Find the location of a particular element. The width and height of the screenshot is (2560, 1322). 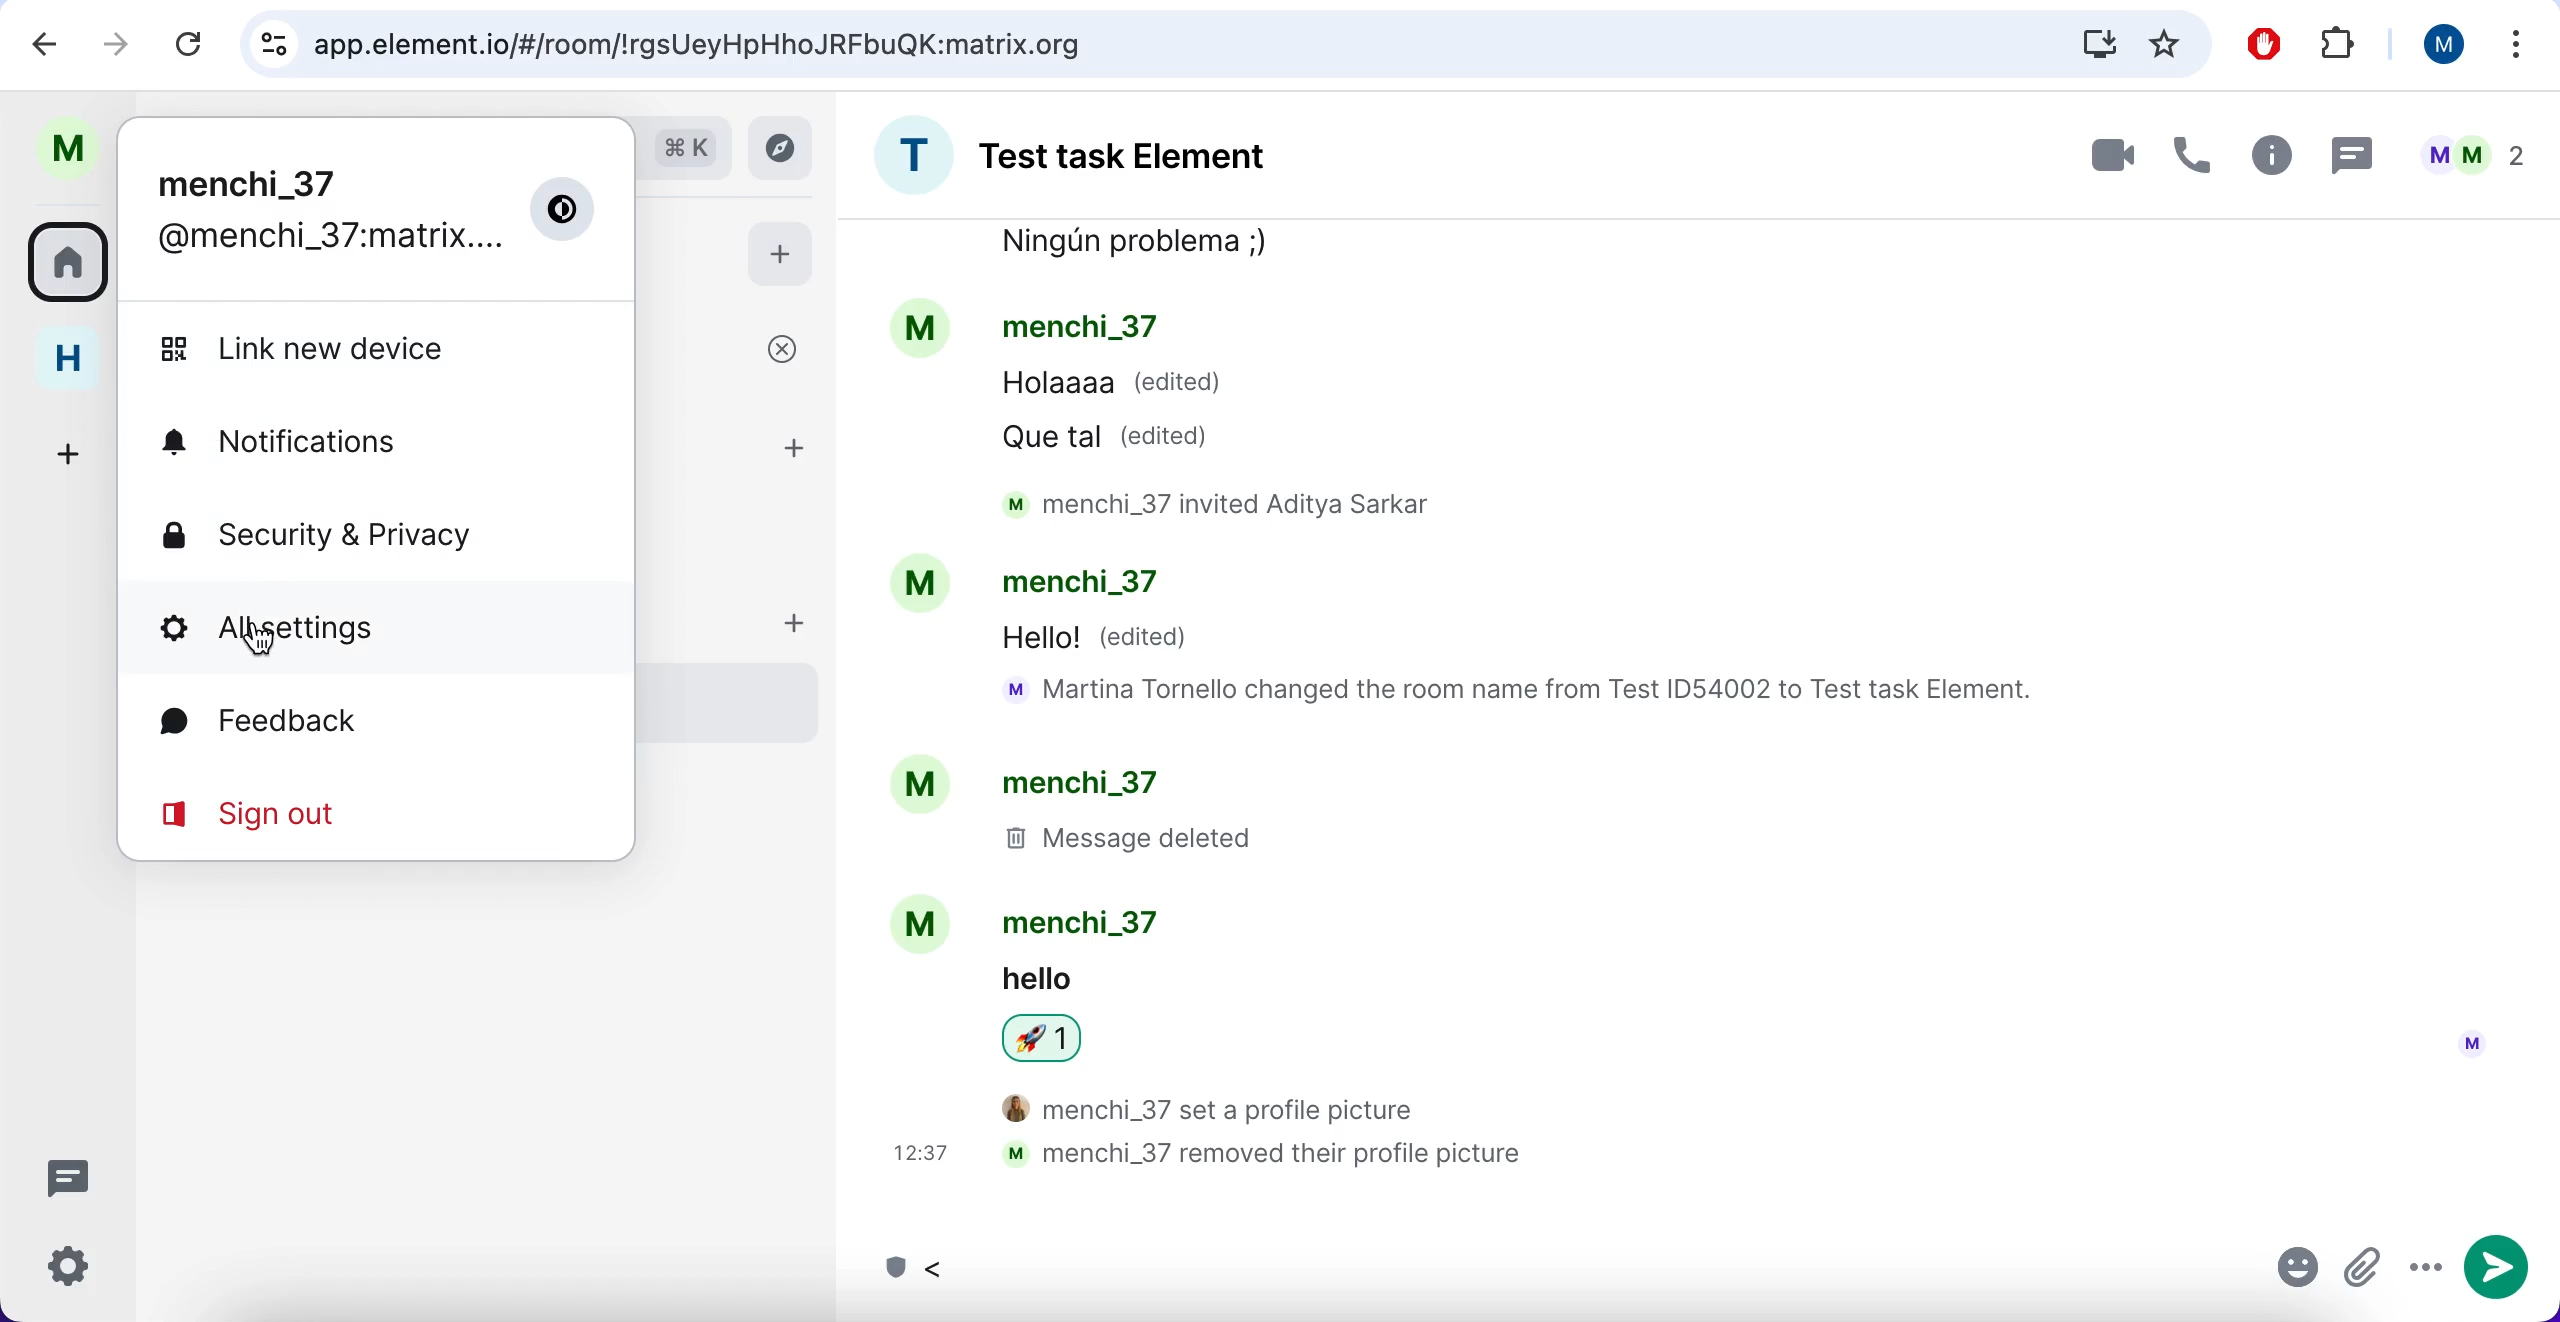

feedback is located at coordinates (345, 725).